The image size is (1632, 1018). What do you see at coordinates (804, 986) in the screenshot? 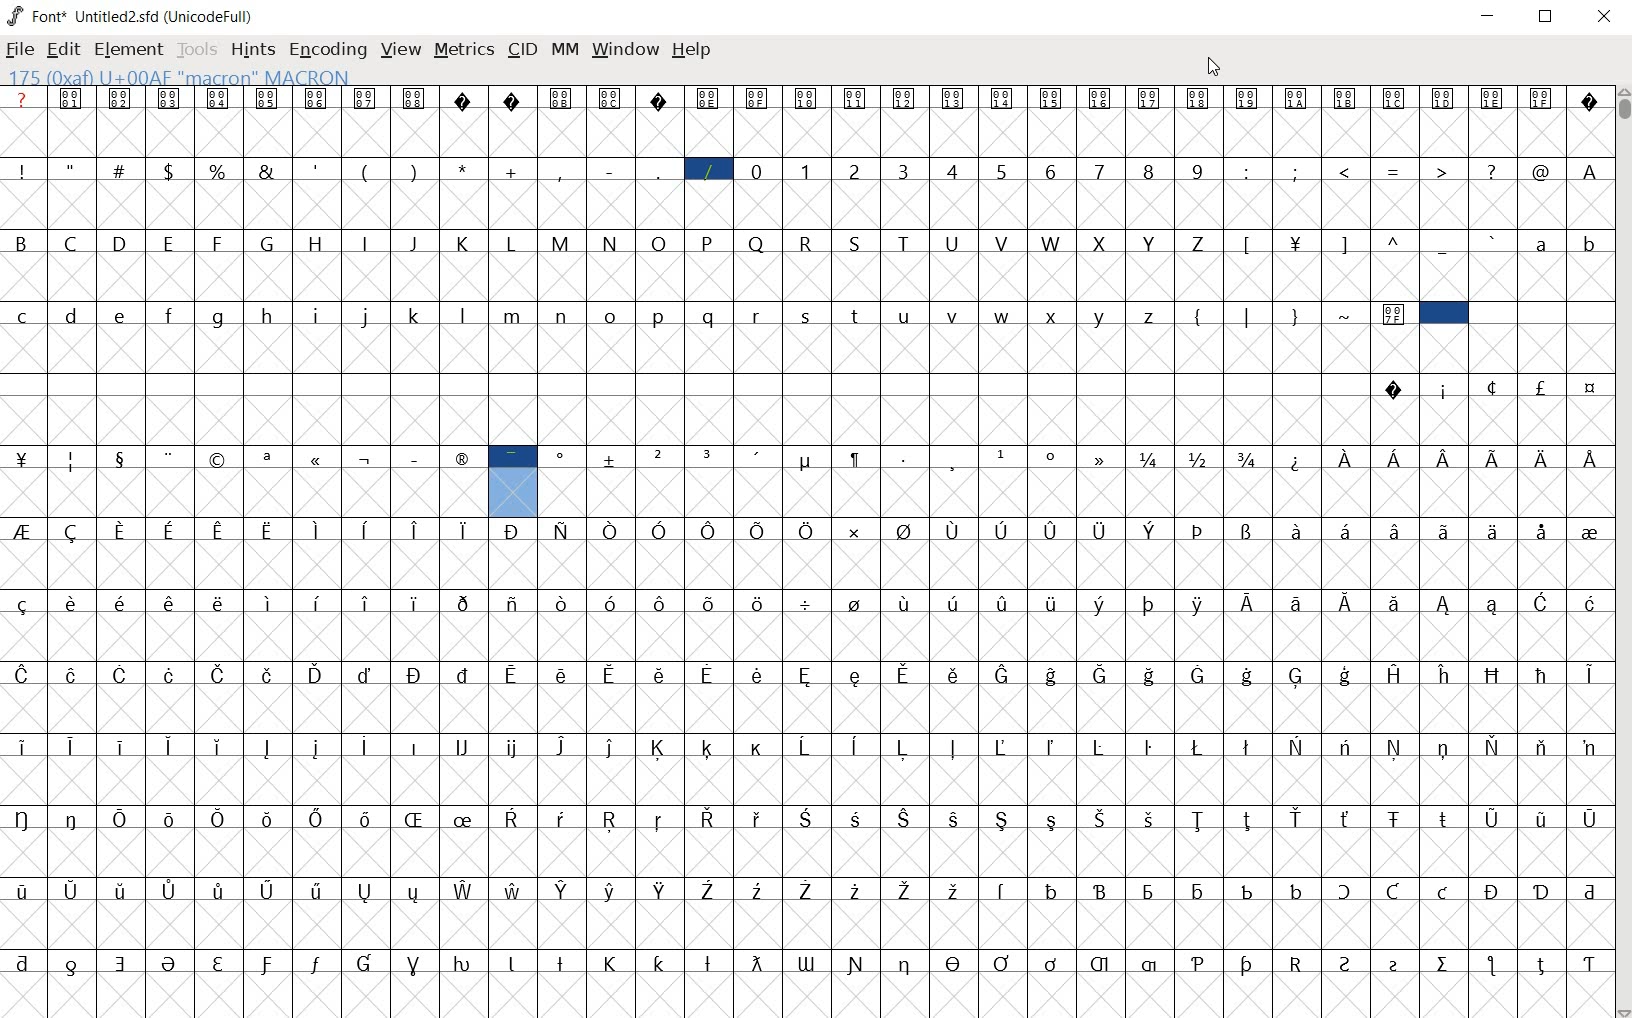
I see `special characters` at bounding box center [804, 986].